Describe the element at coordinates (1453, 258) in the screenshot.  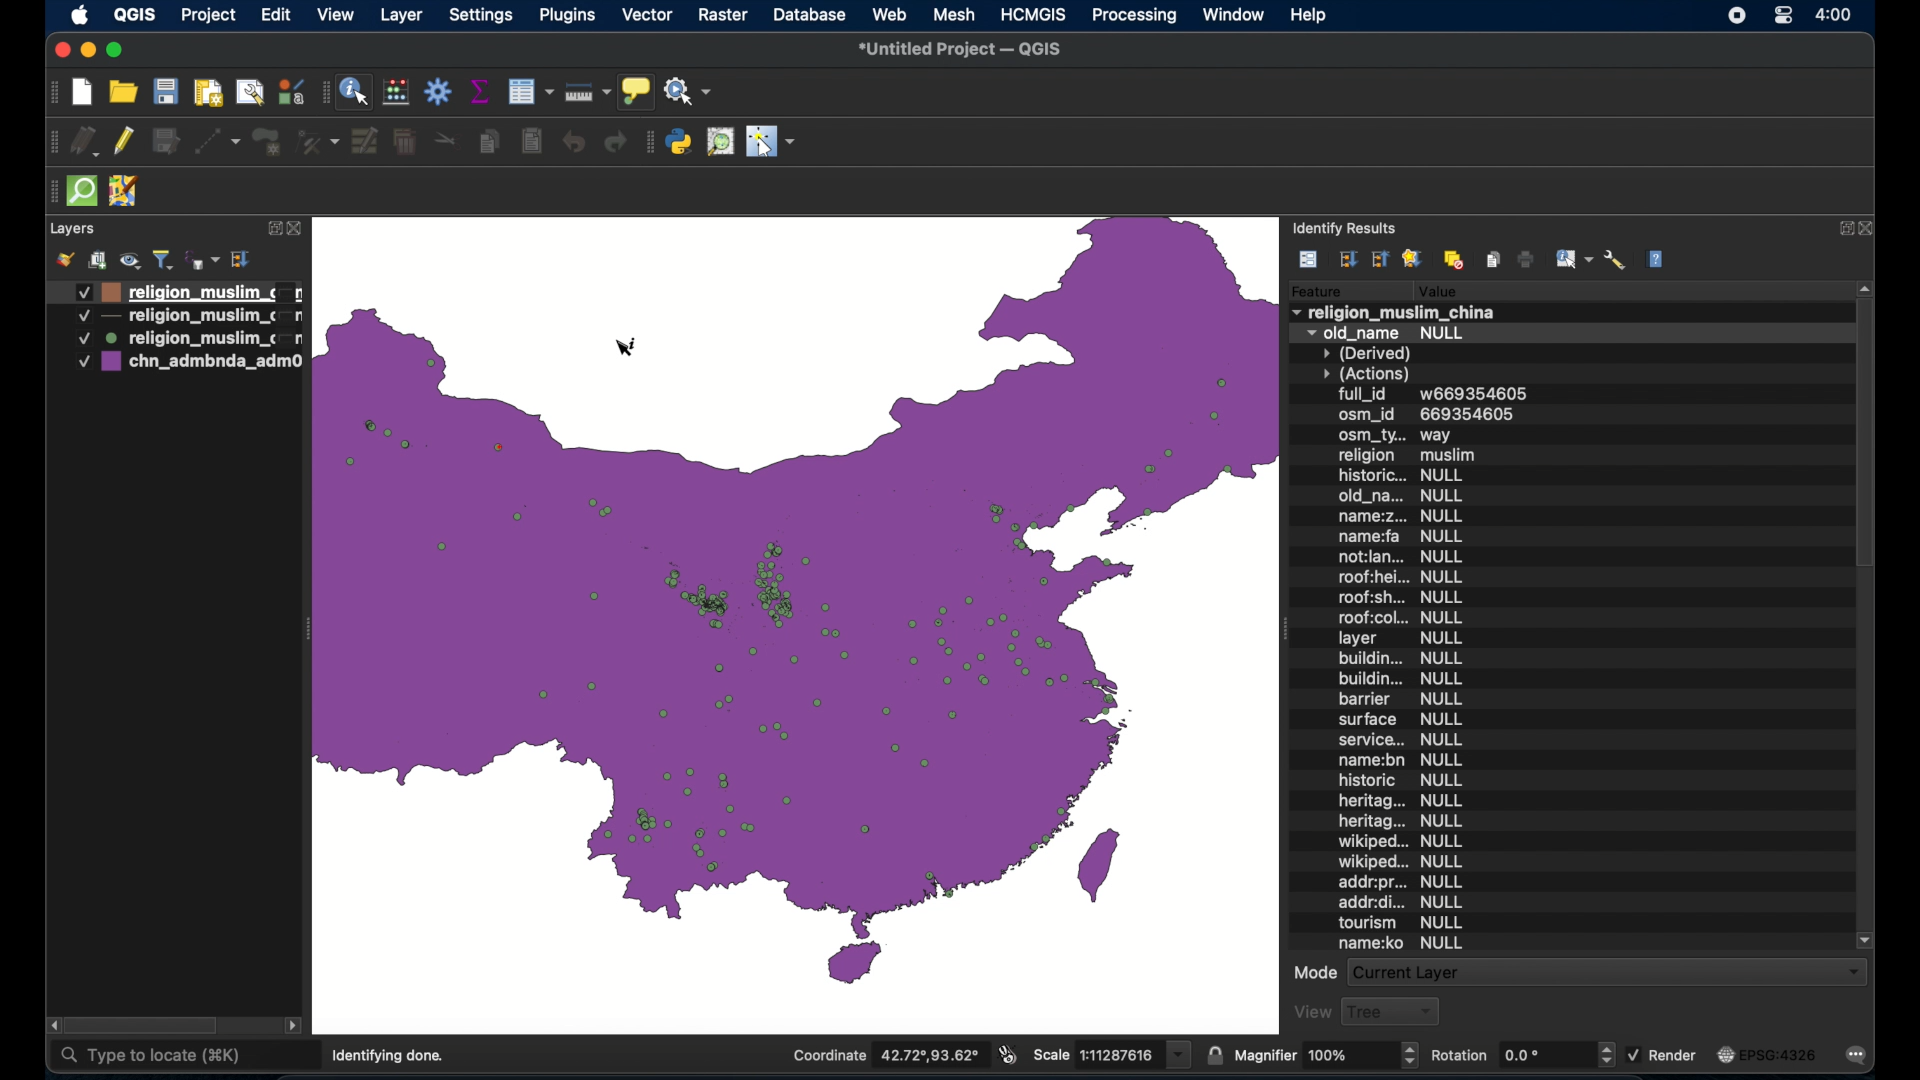
I see `clear` at that location.